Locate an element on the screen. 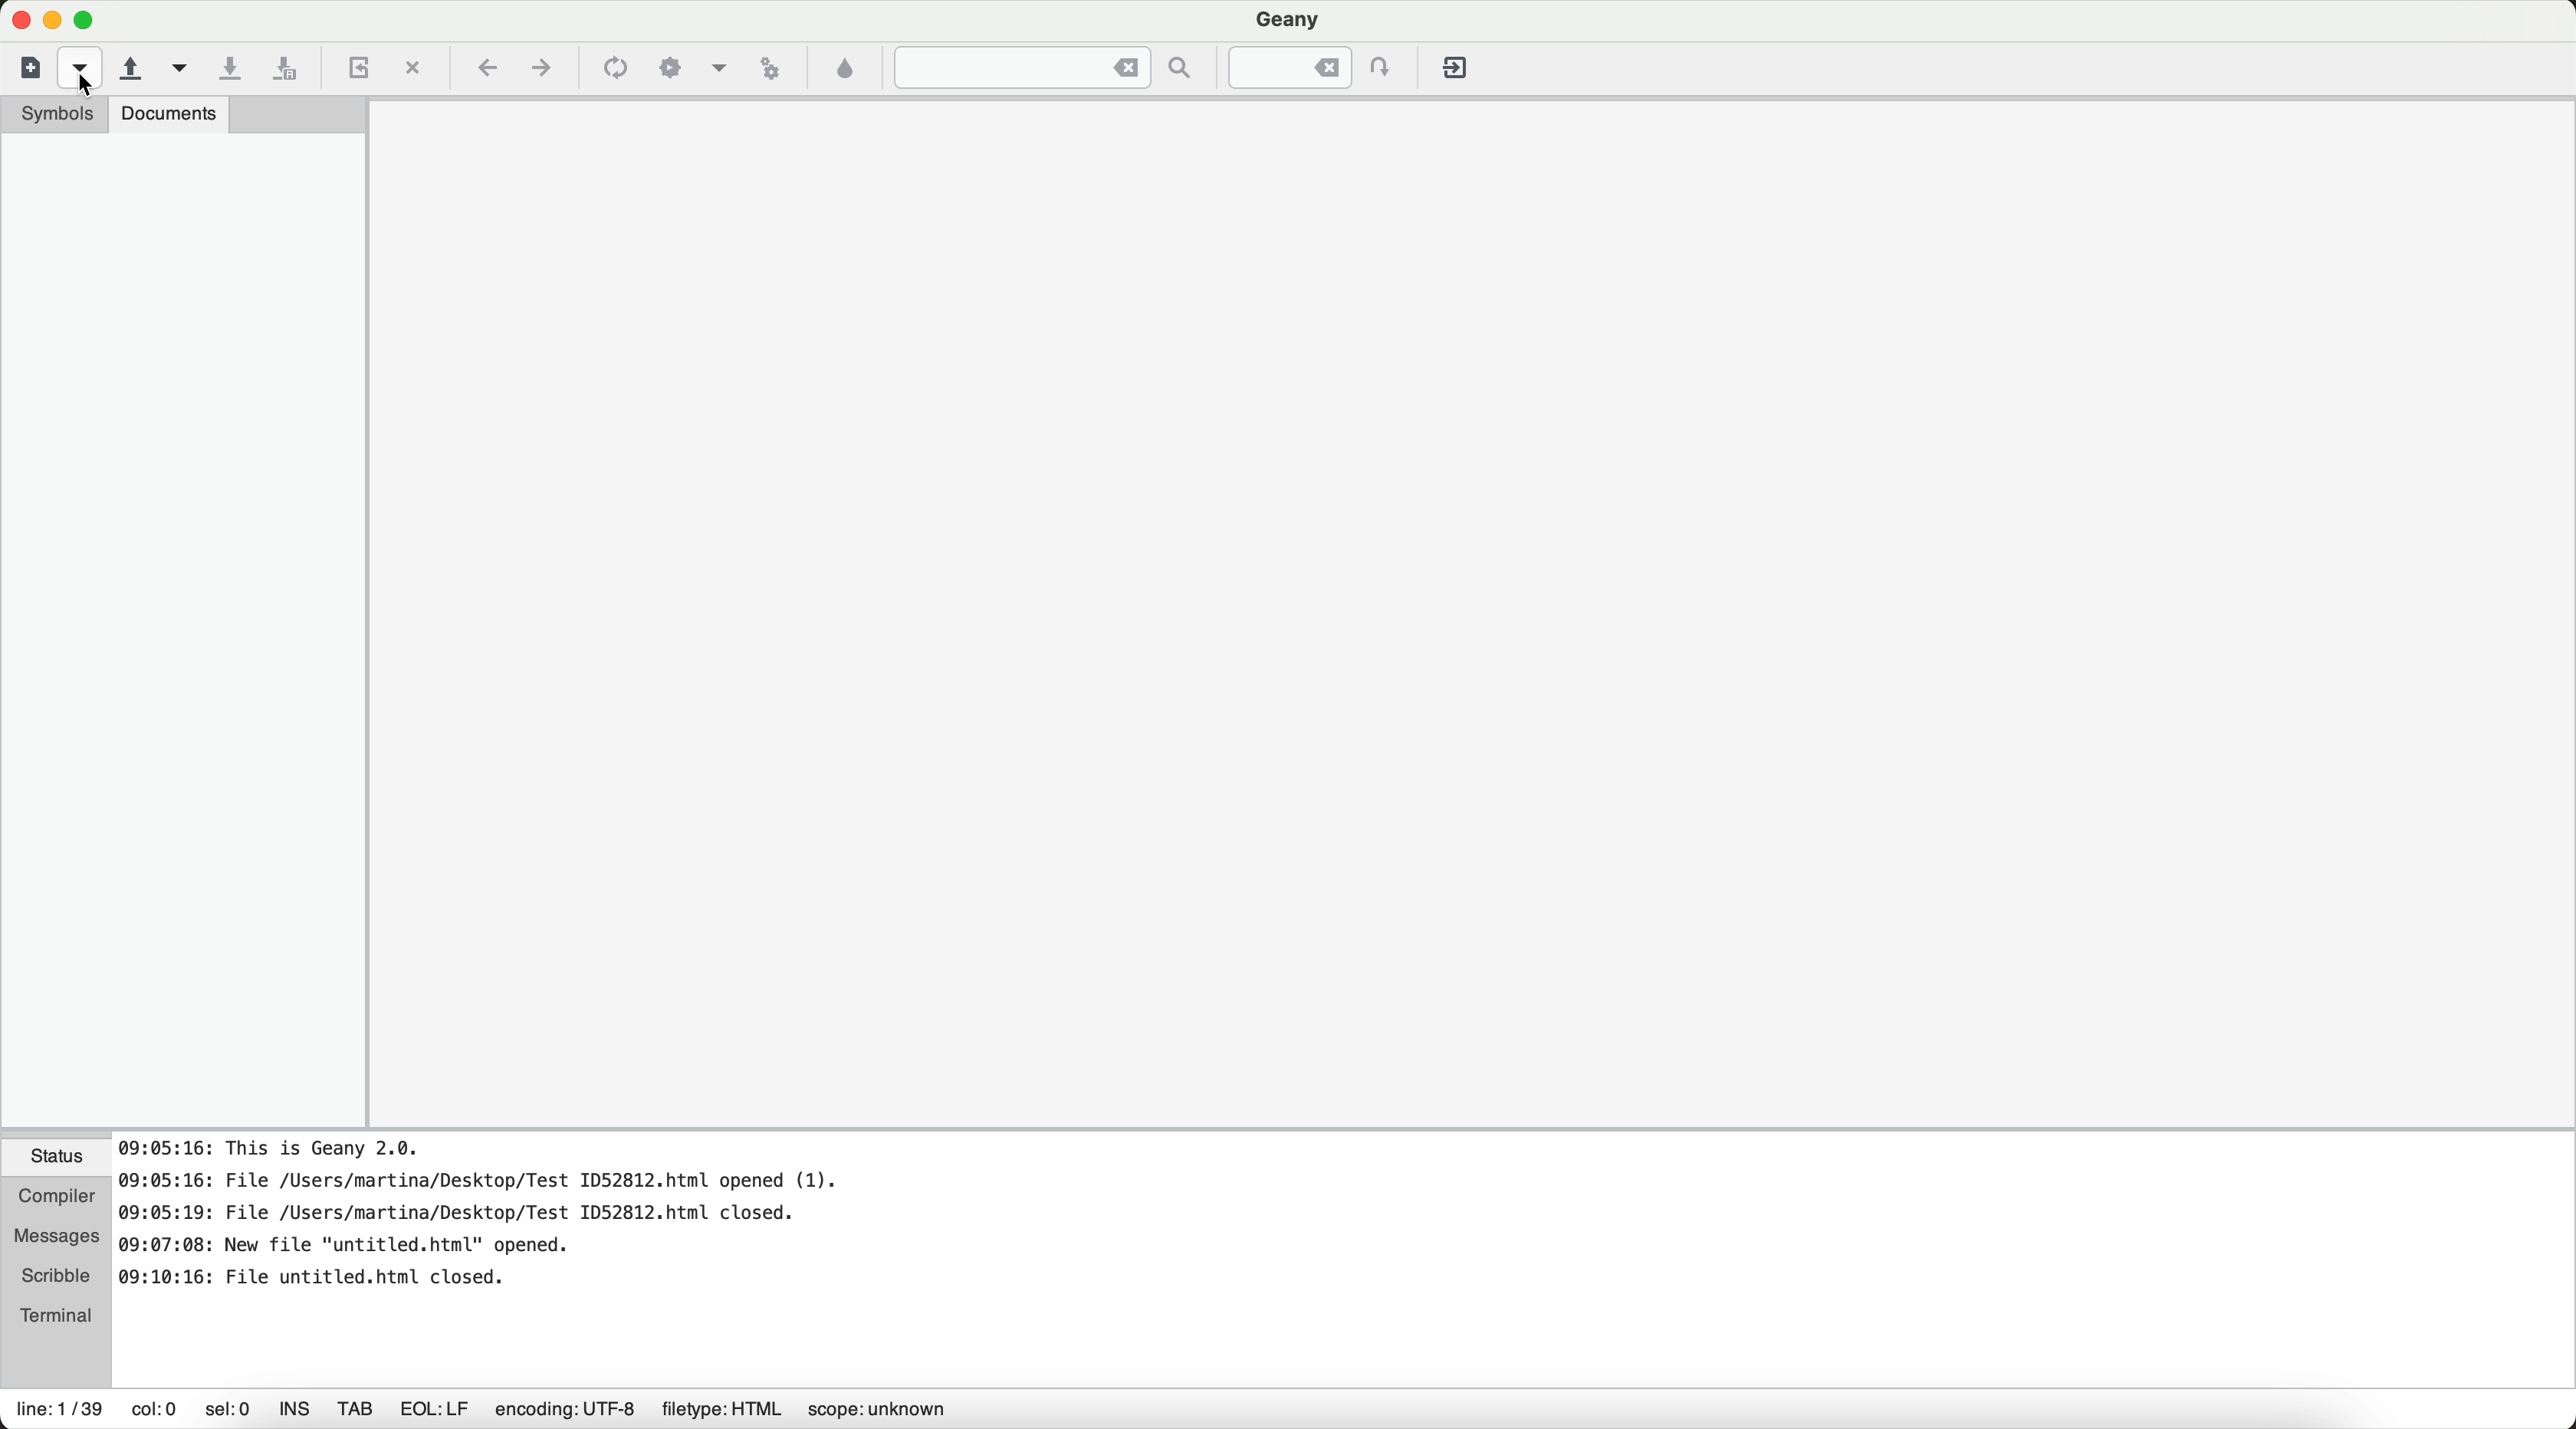 The width and height of the screenshot is (2576, 1429). document information is located at coordinates (1341, 1258).